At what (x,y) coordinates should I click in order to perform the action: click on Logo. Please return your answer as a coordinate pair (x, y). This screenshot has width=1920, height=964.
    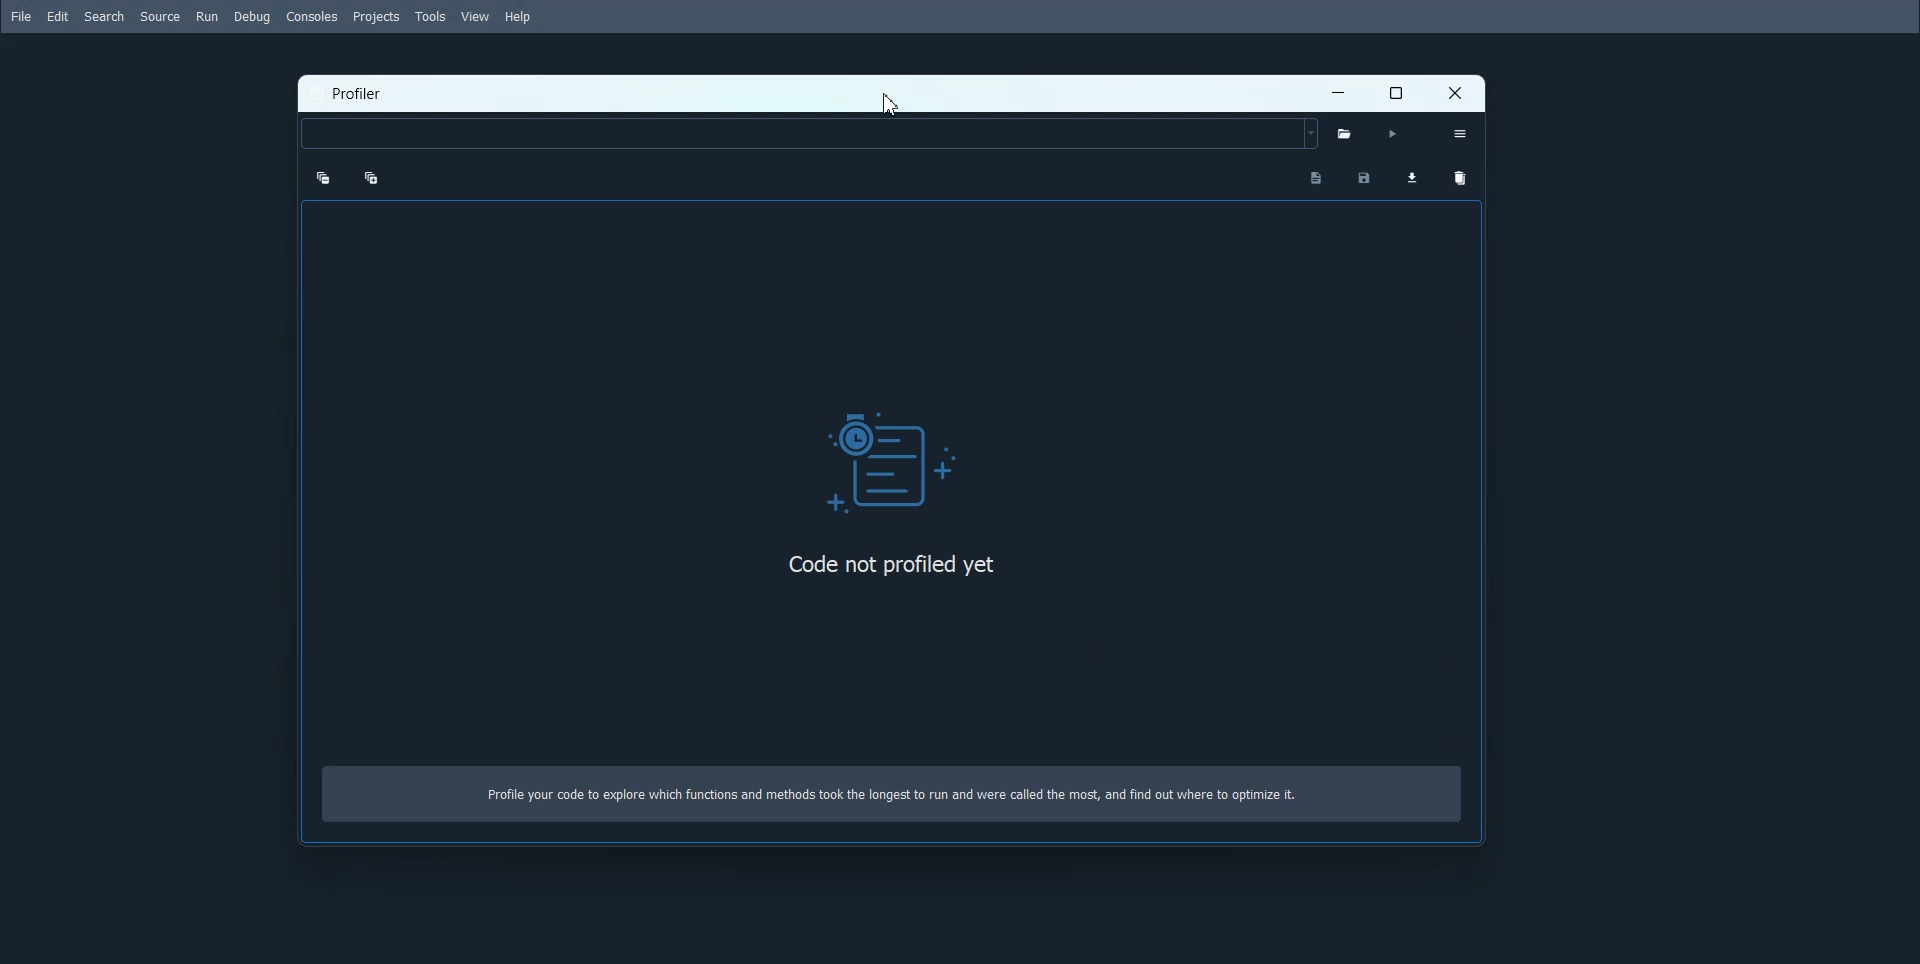
    Looking at the image, I should click on (897, 455).